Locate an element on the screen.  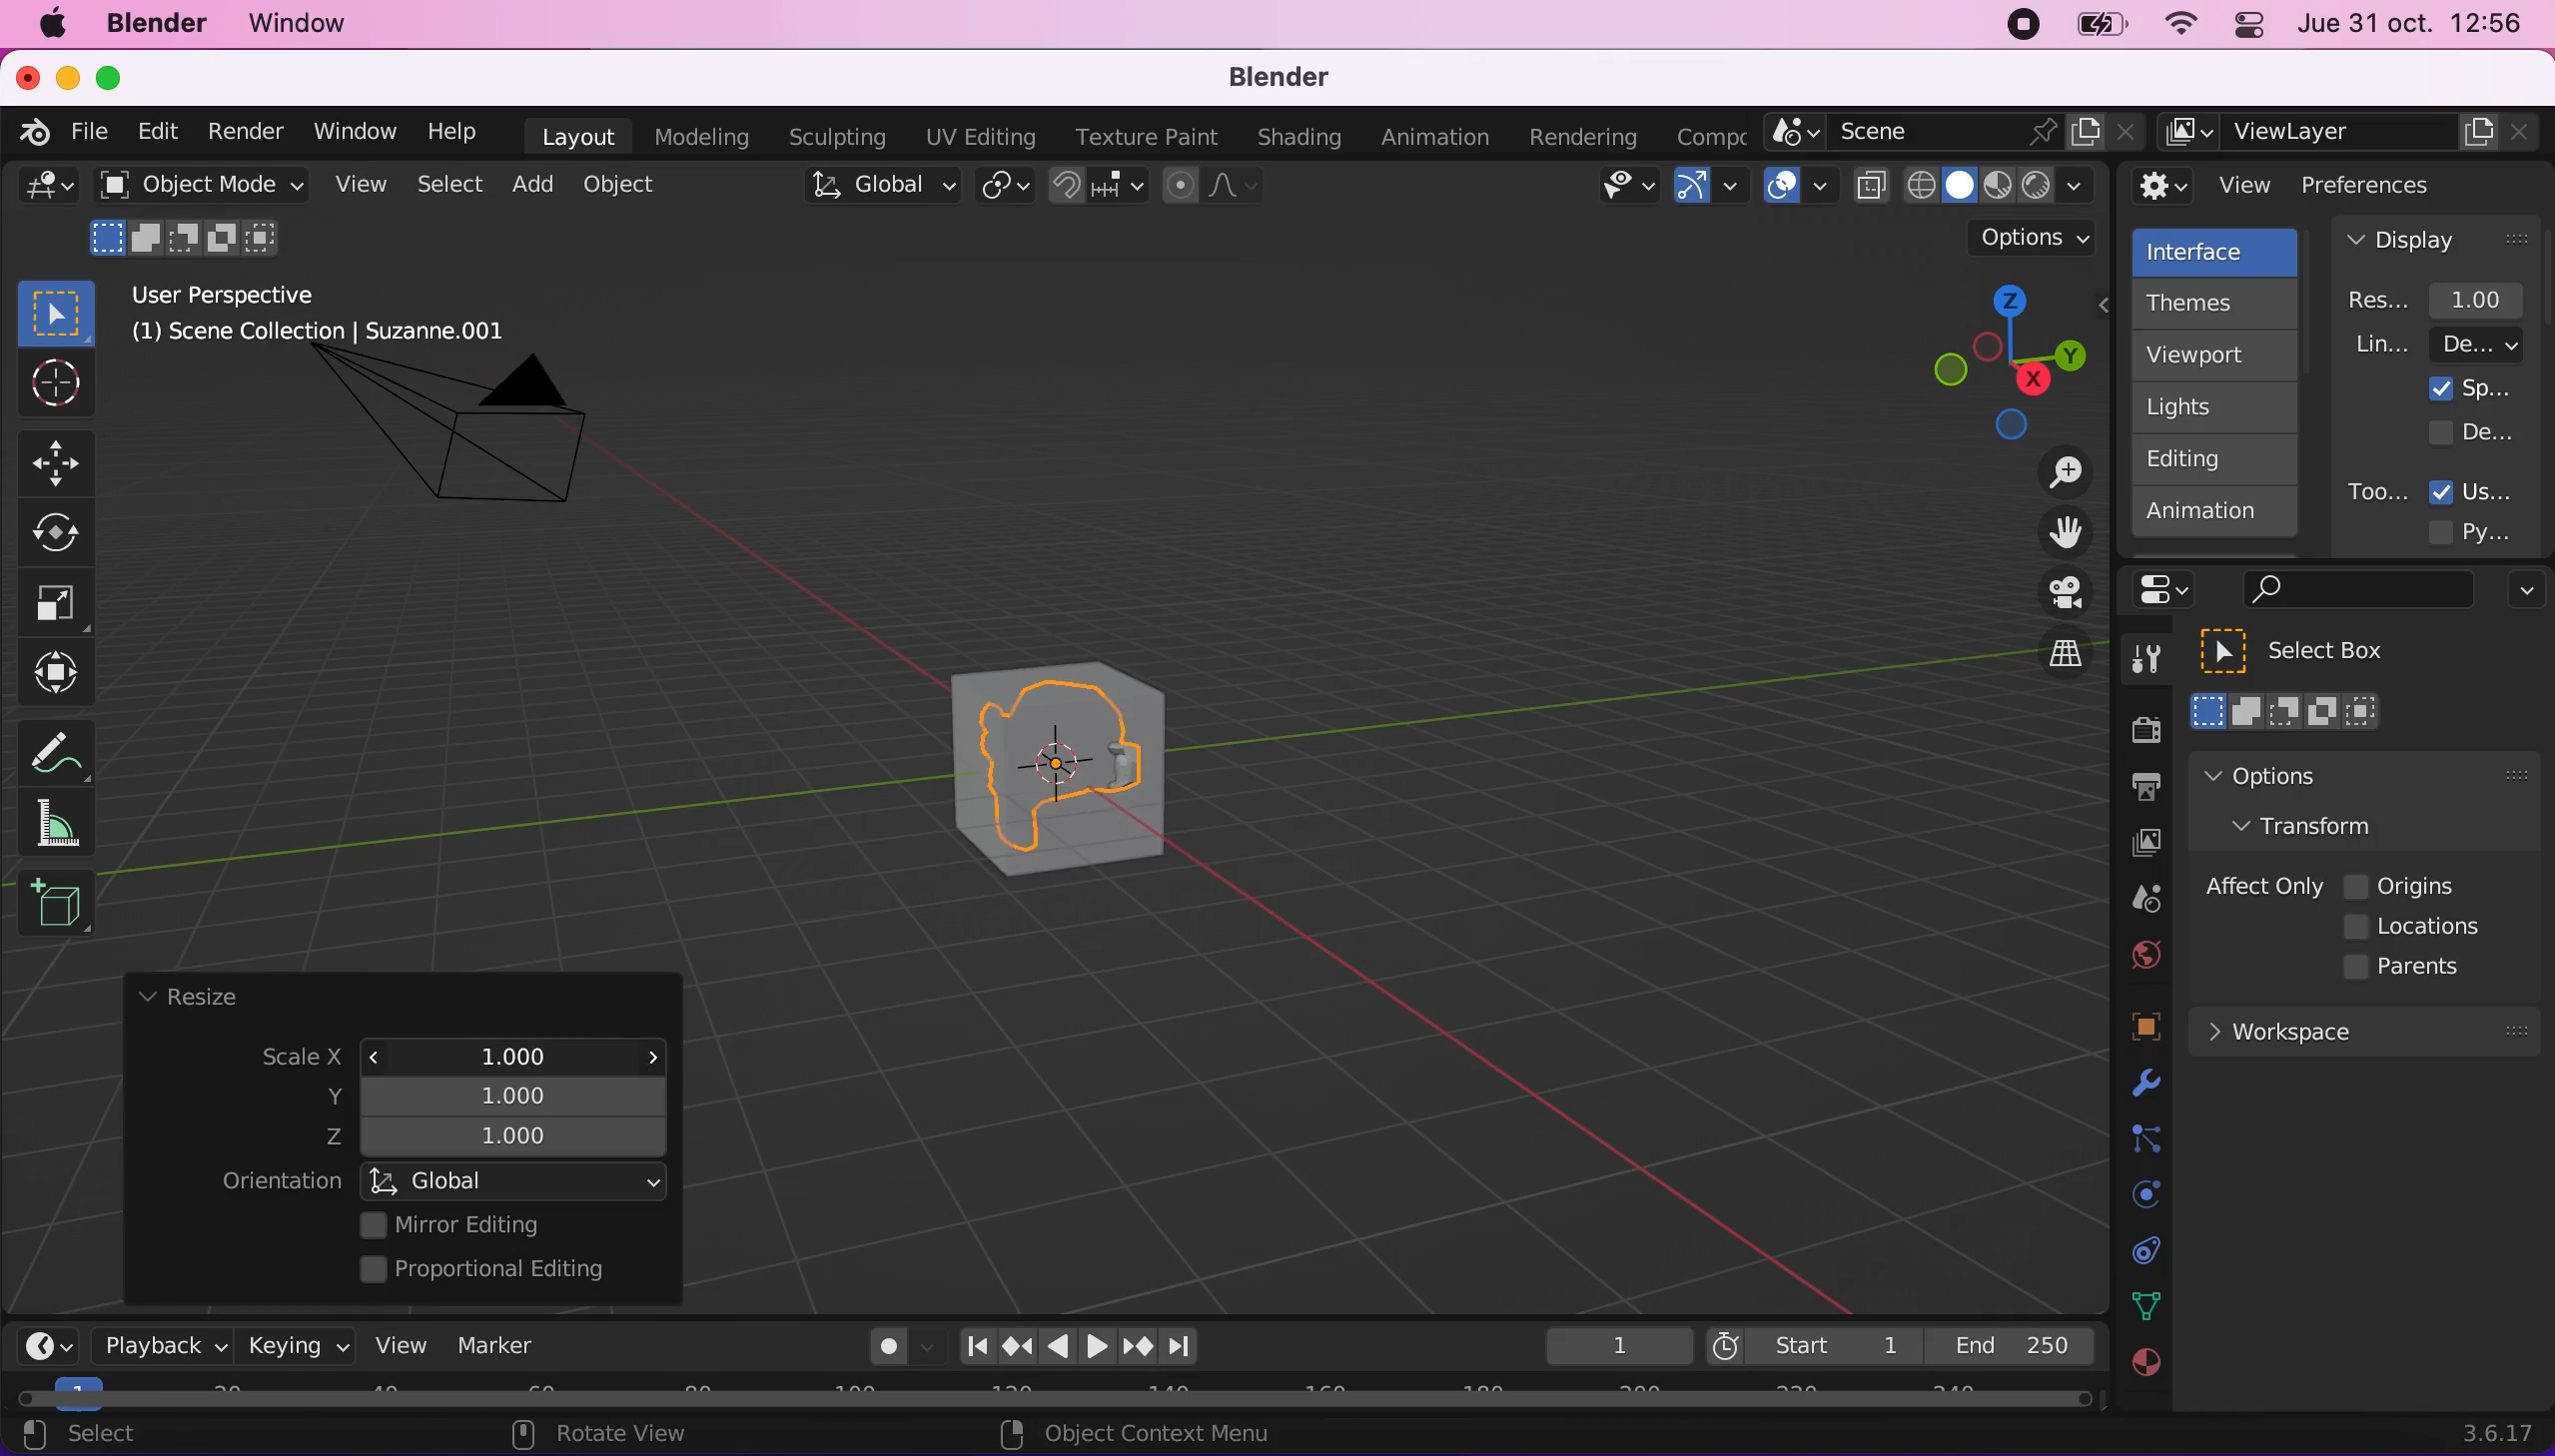
jue 31 oct. 12:56 is located at coordinates (2411, 24).